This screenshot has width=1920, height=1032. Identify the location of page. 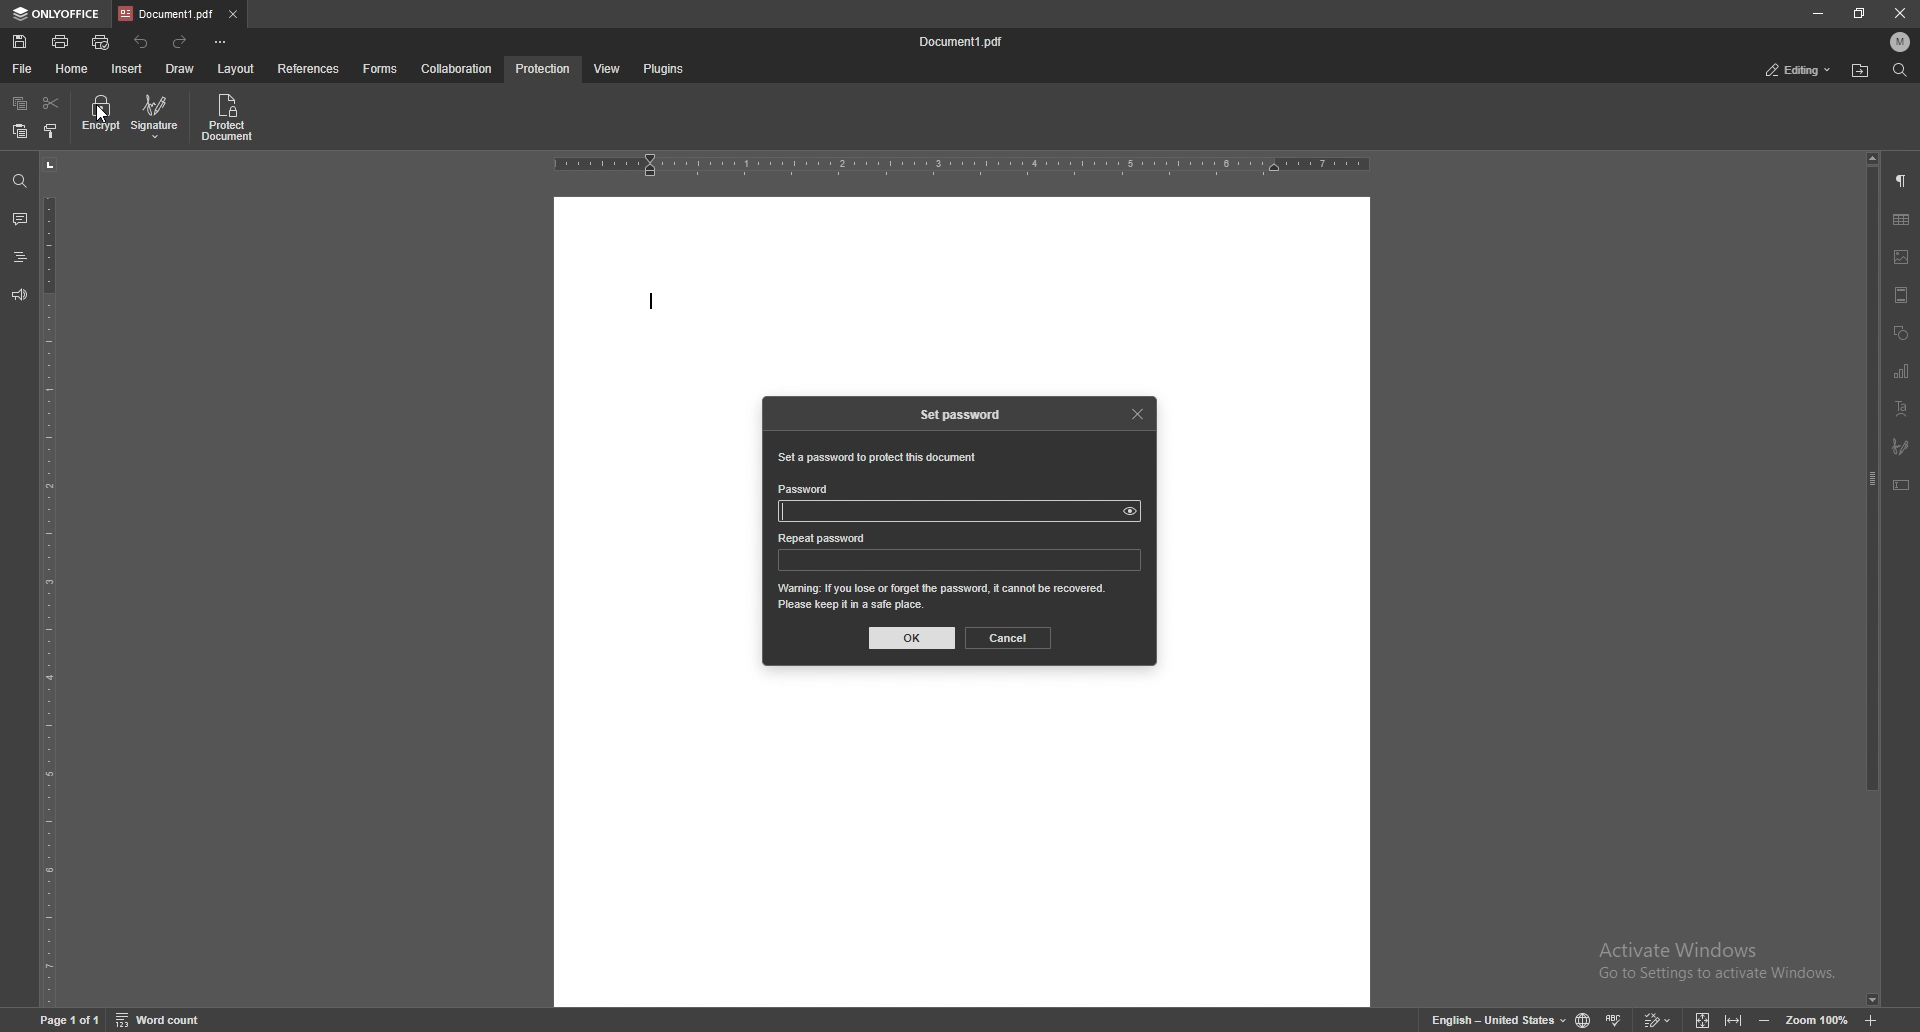
(69, 1017).